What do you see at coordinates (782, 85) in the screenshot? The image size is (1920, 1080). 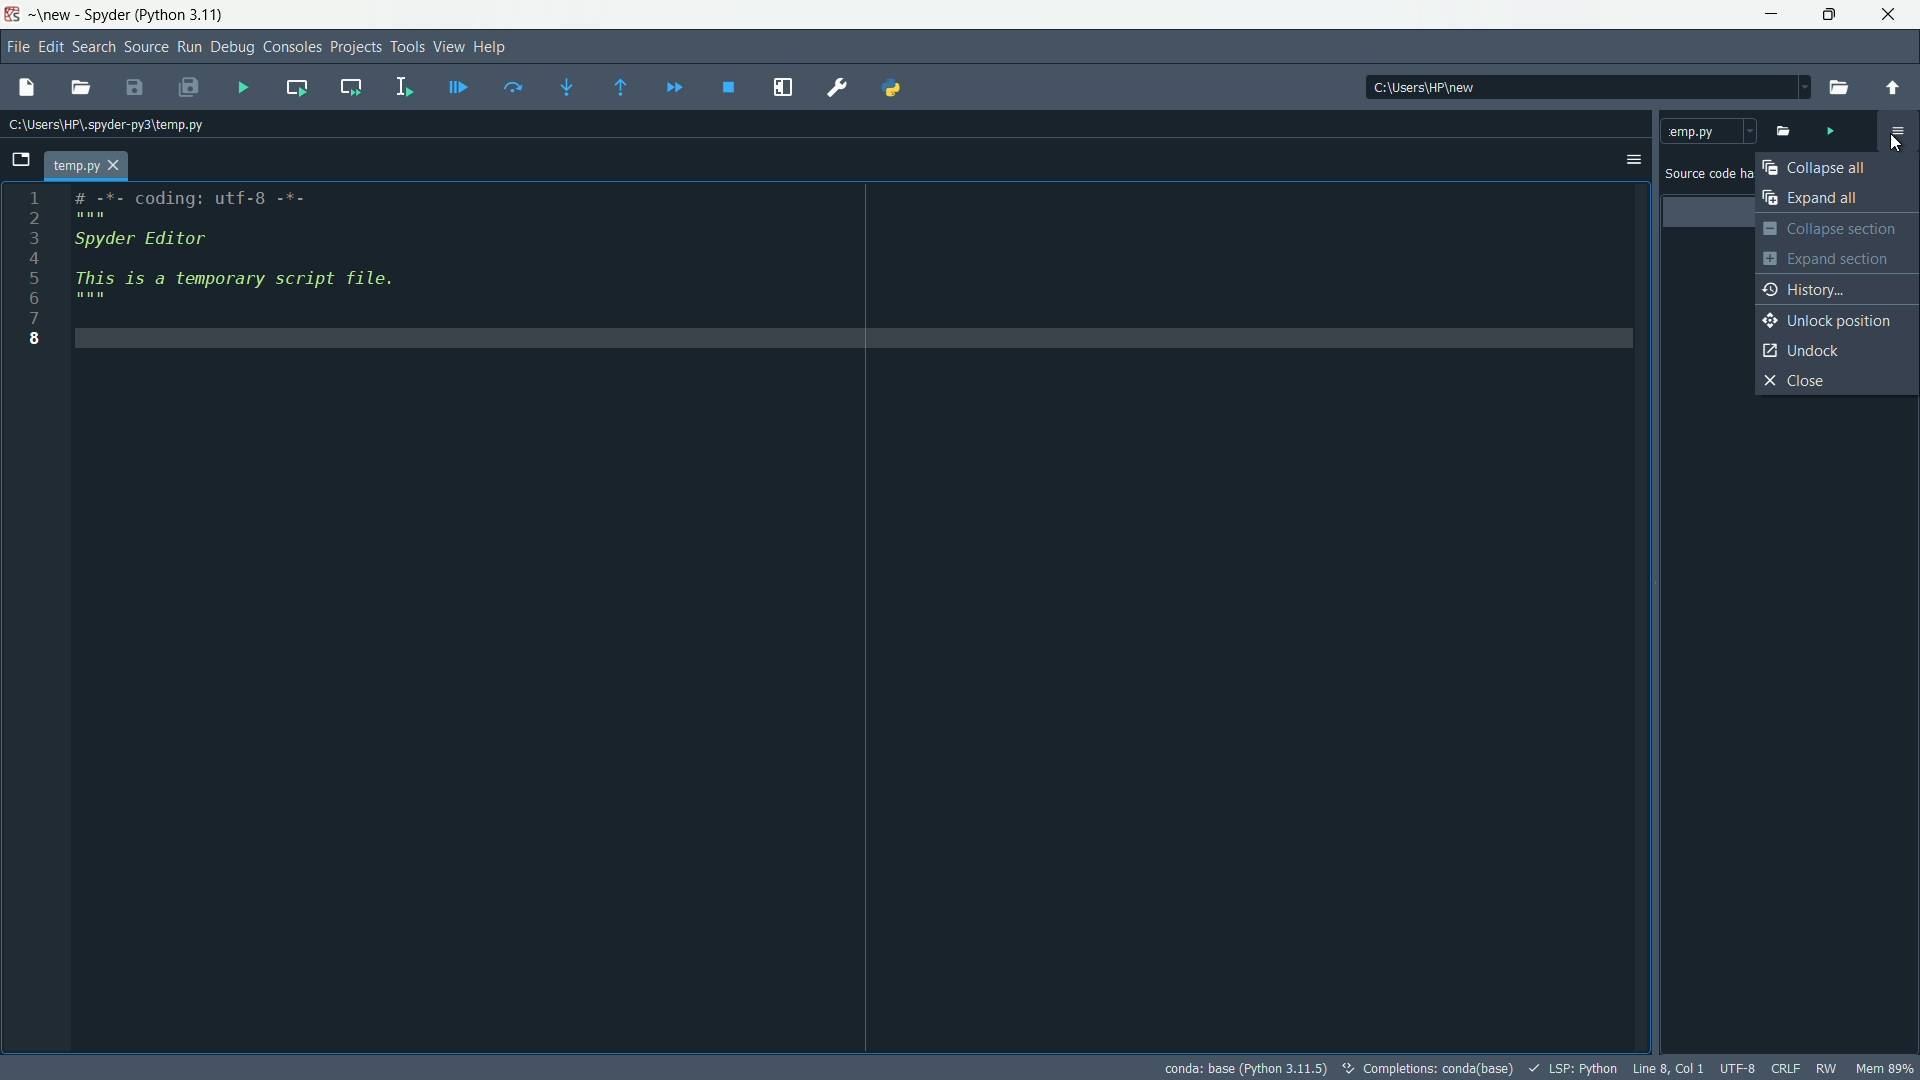 I see `maximize current pane` at bounding box center [782, 85].